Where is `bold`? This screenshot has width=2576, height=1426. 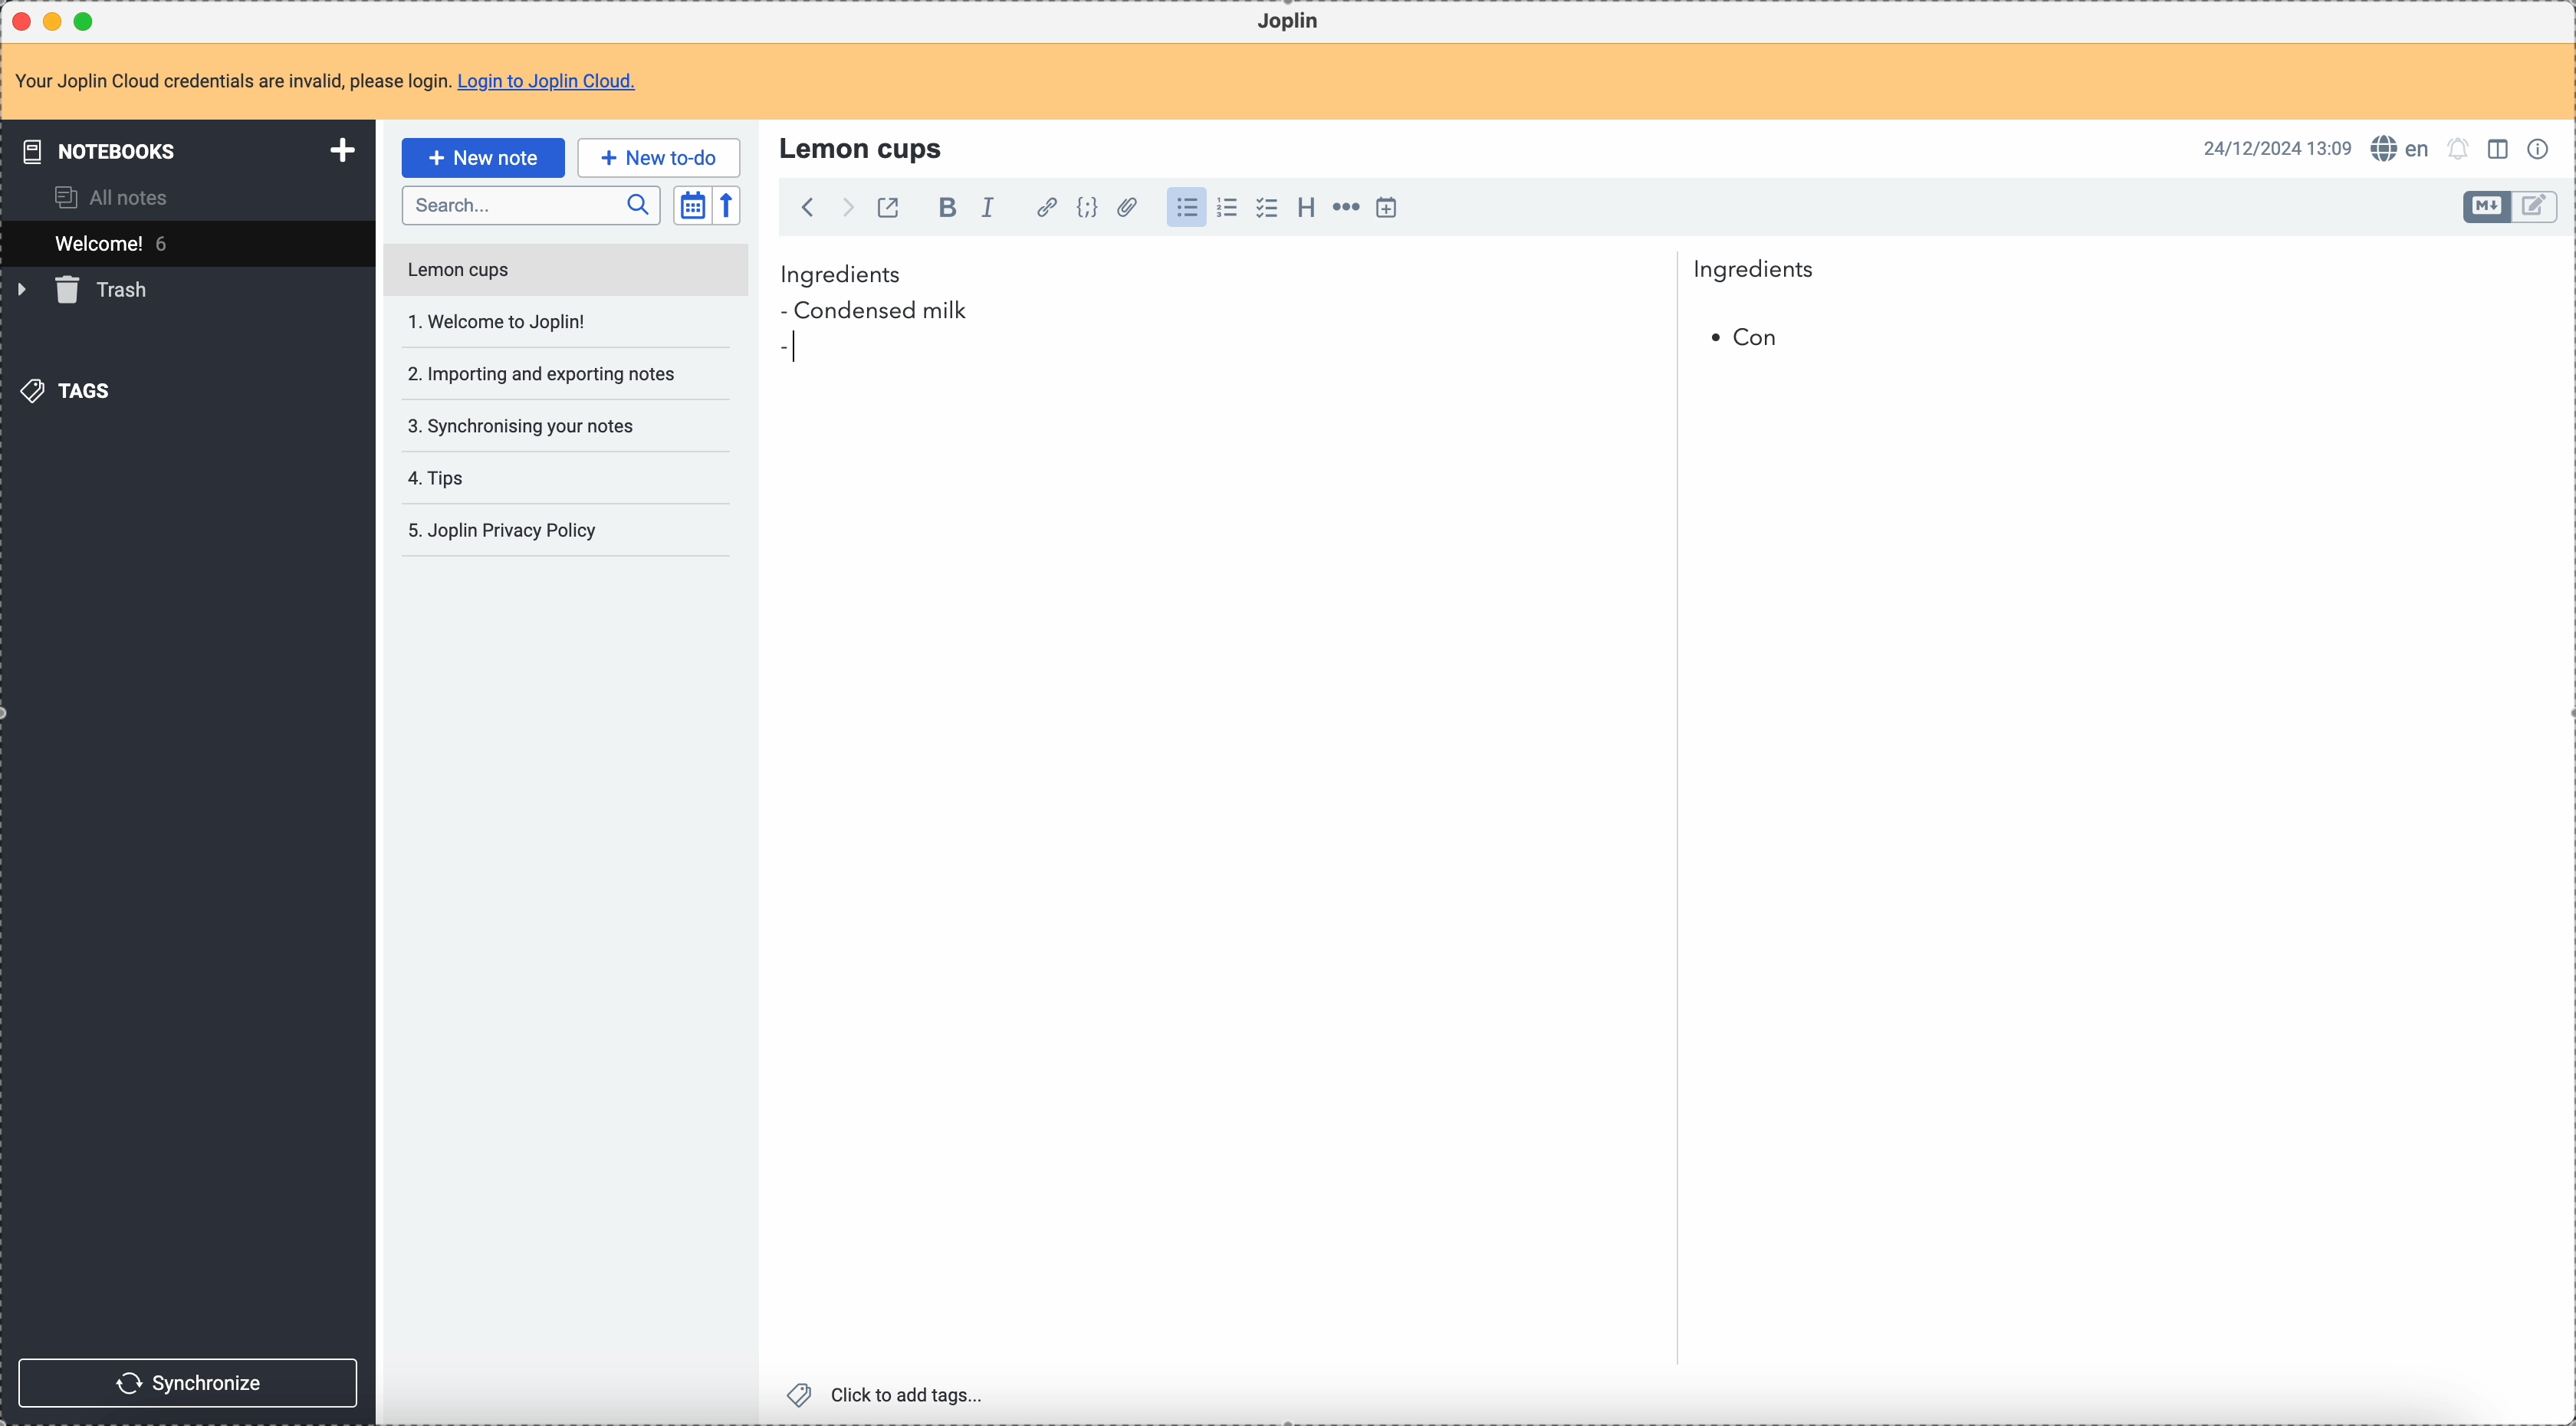 bold is located at coordinates (942, 209).